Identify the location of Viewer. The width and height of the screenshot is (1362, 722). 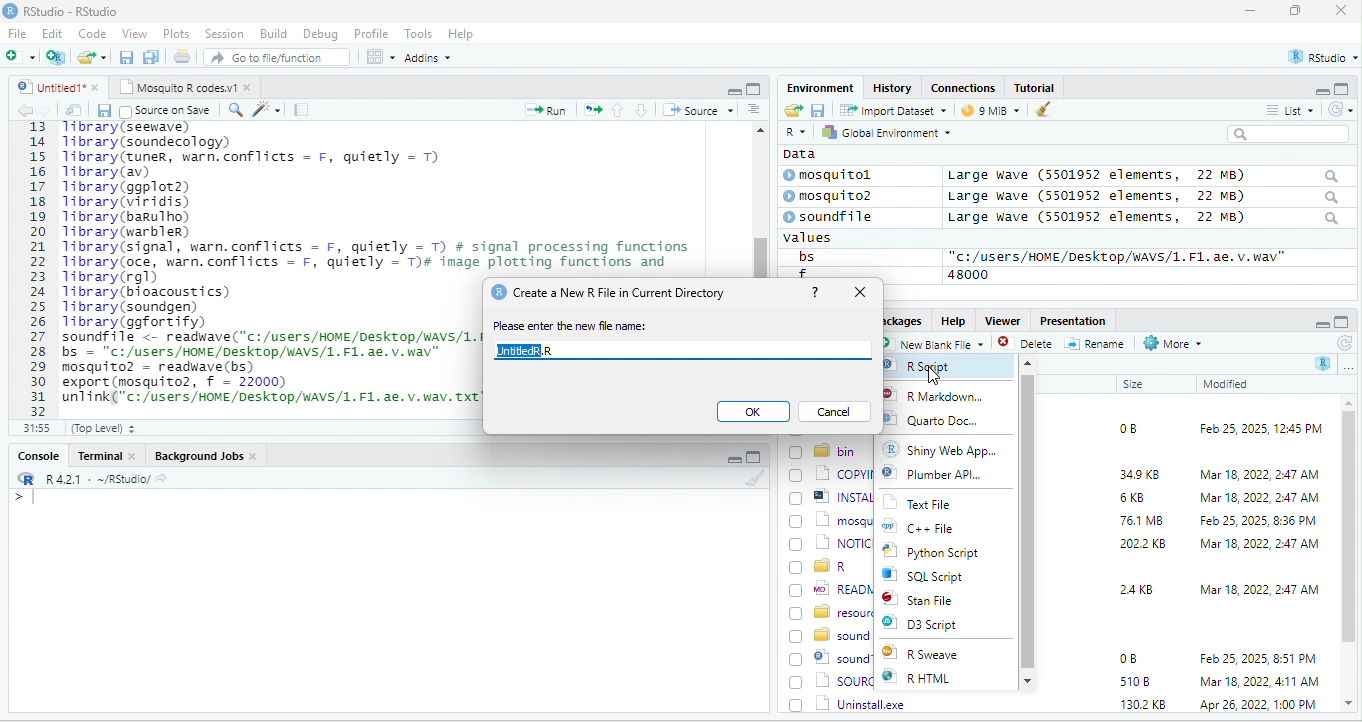
(1000, 321).